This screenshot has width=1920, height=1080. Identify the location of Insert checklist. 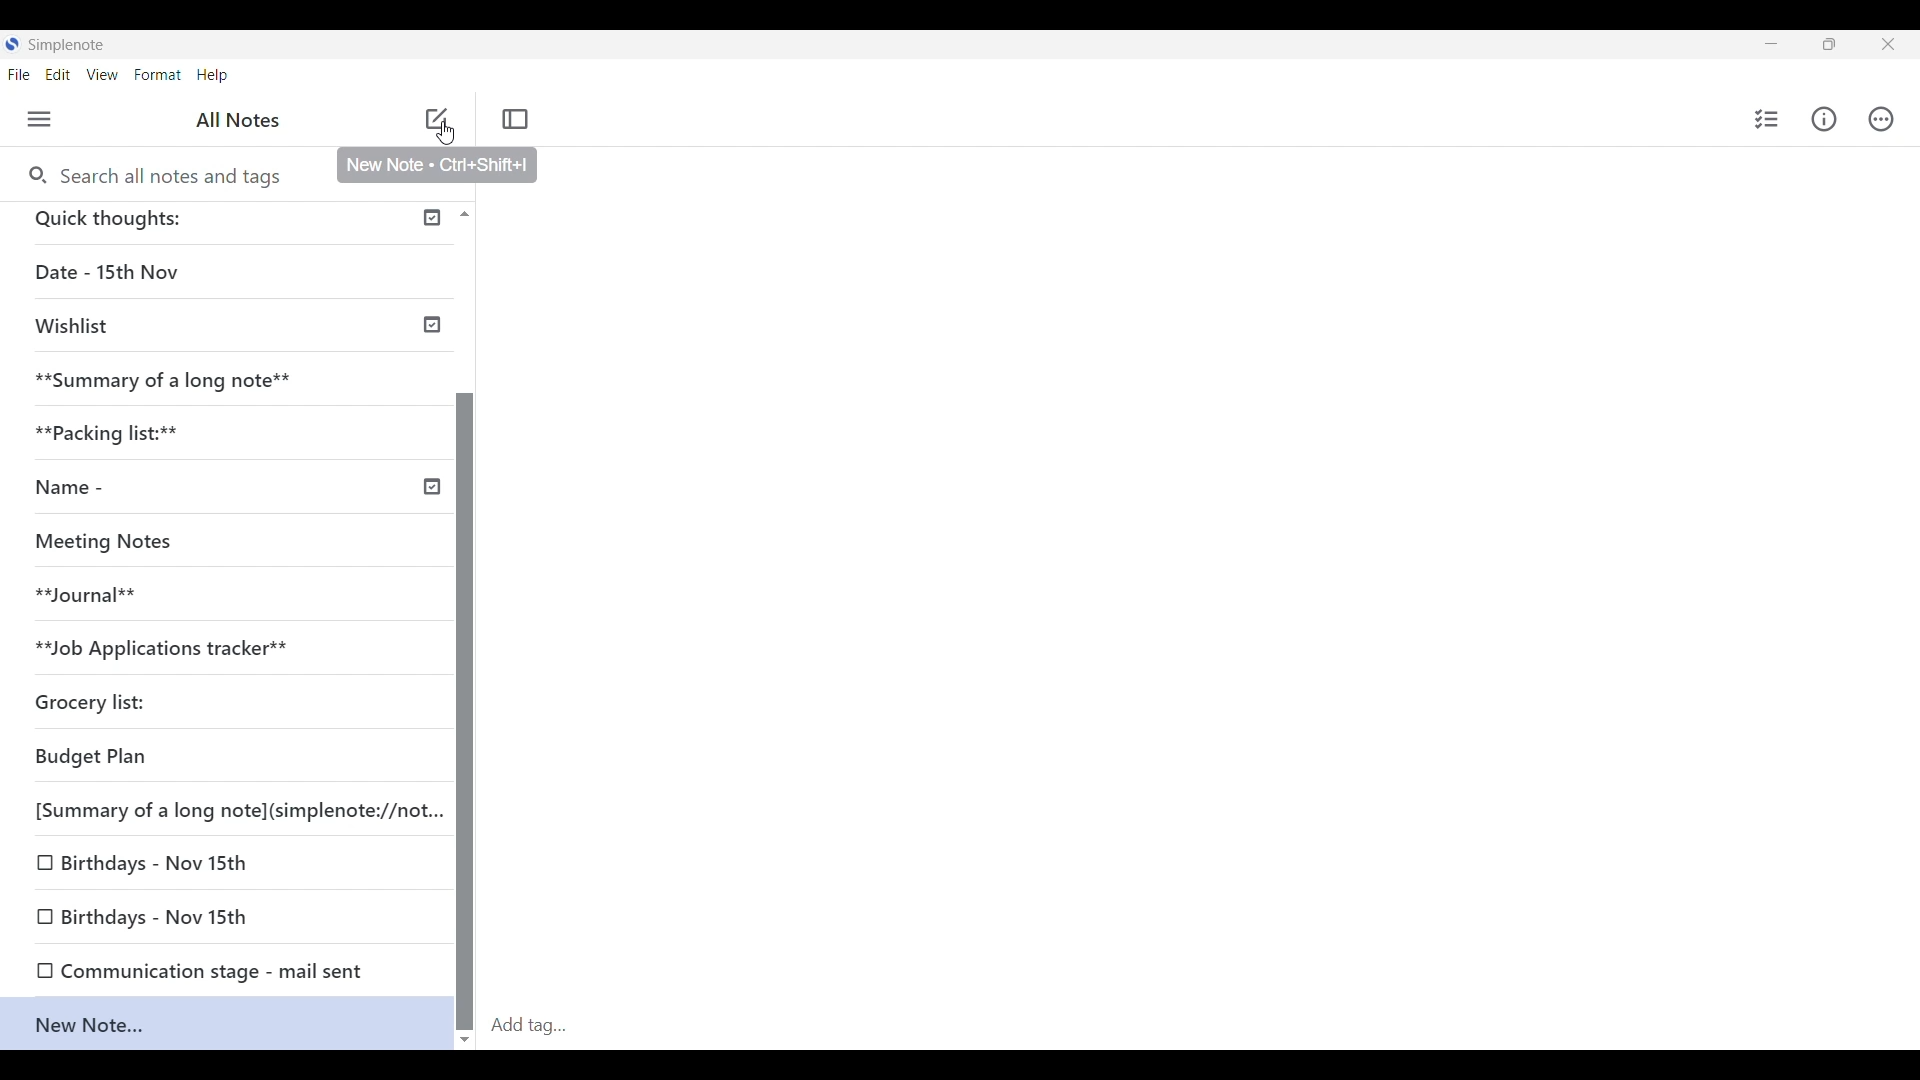
(1767, 119).